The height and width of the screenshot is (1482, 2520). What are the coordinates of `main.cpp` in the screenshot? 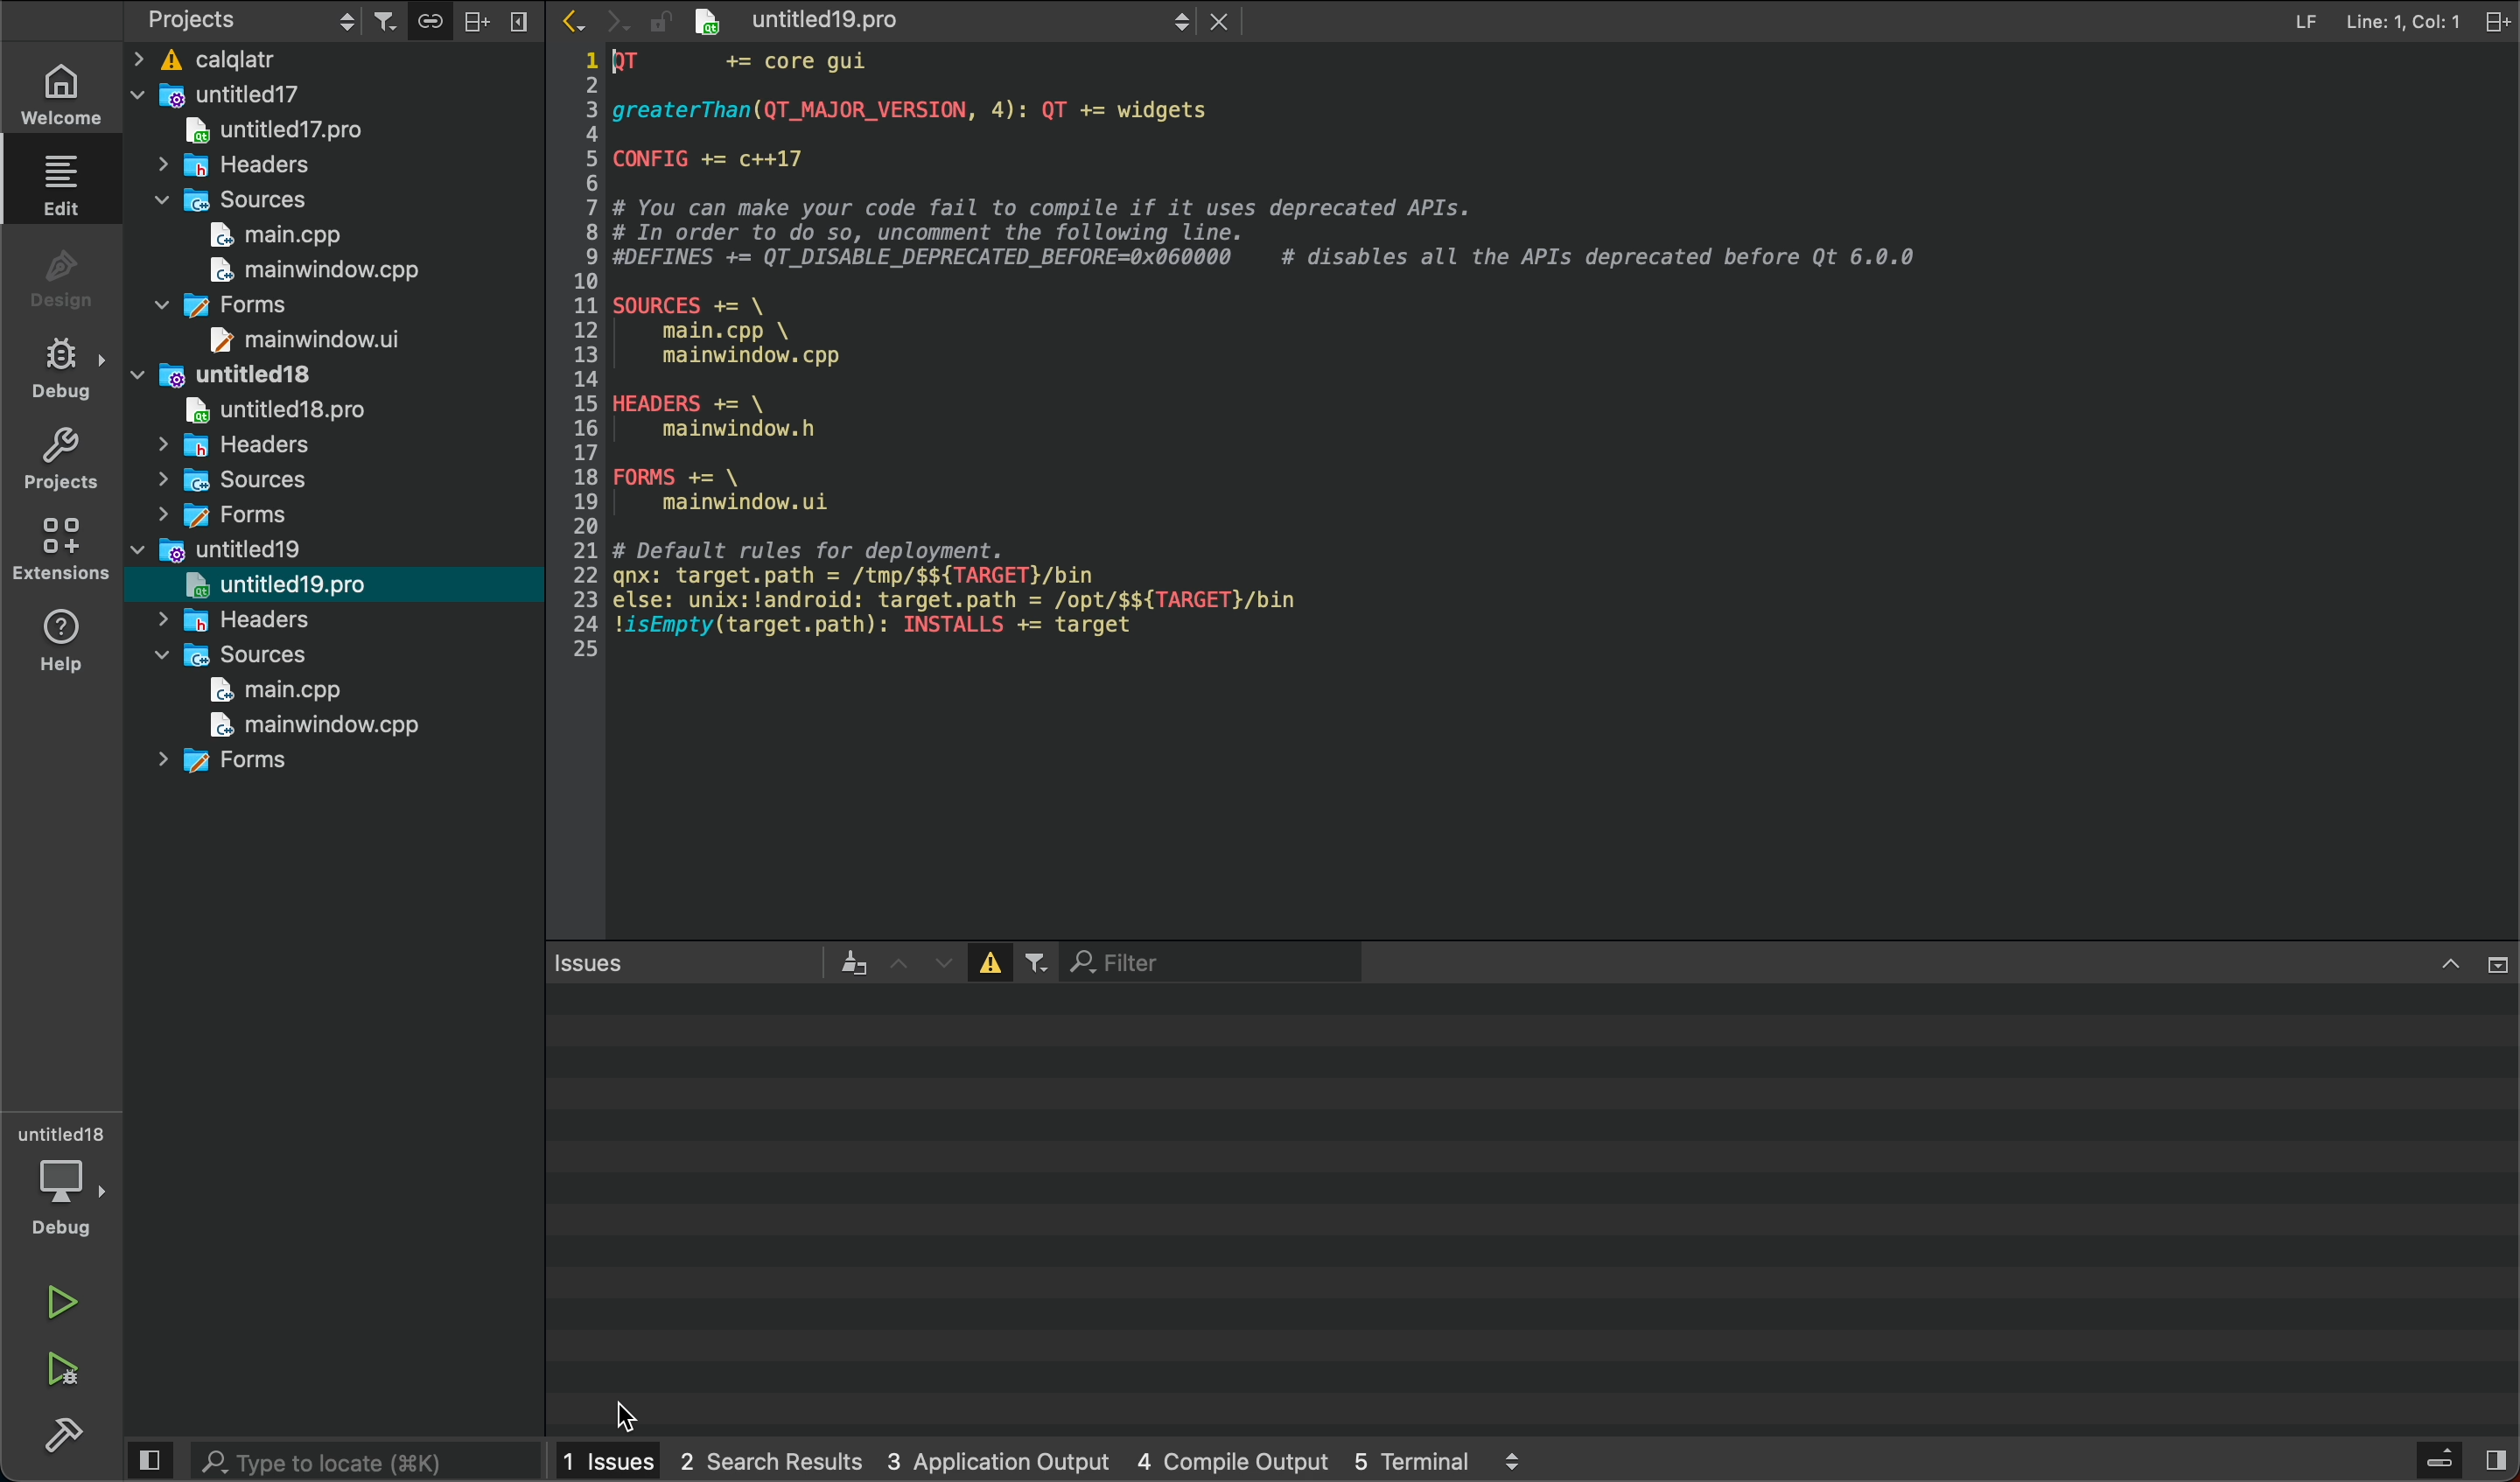 It's located at (277, 692).